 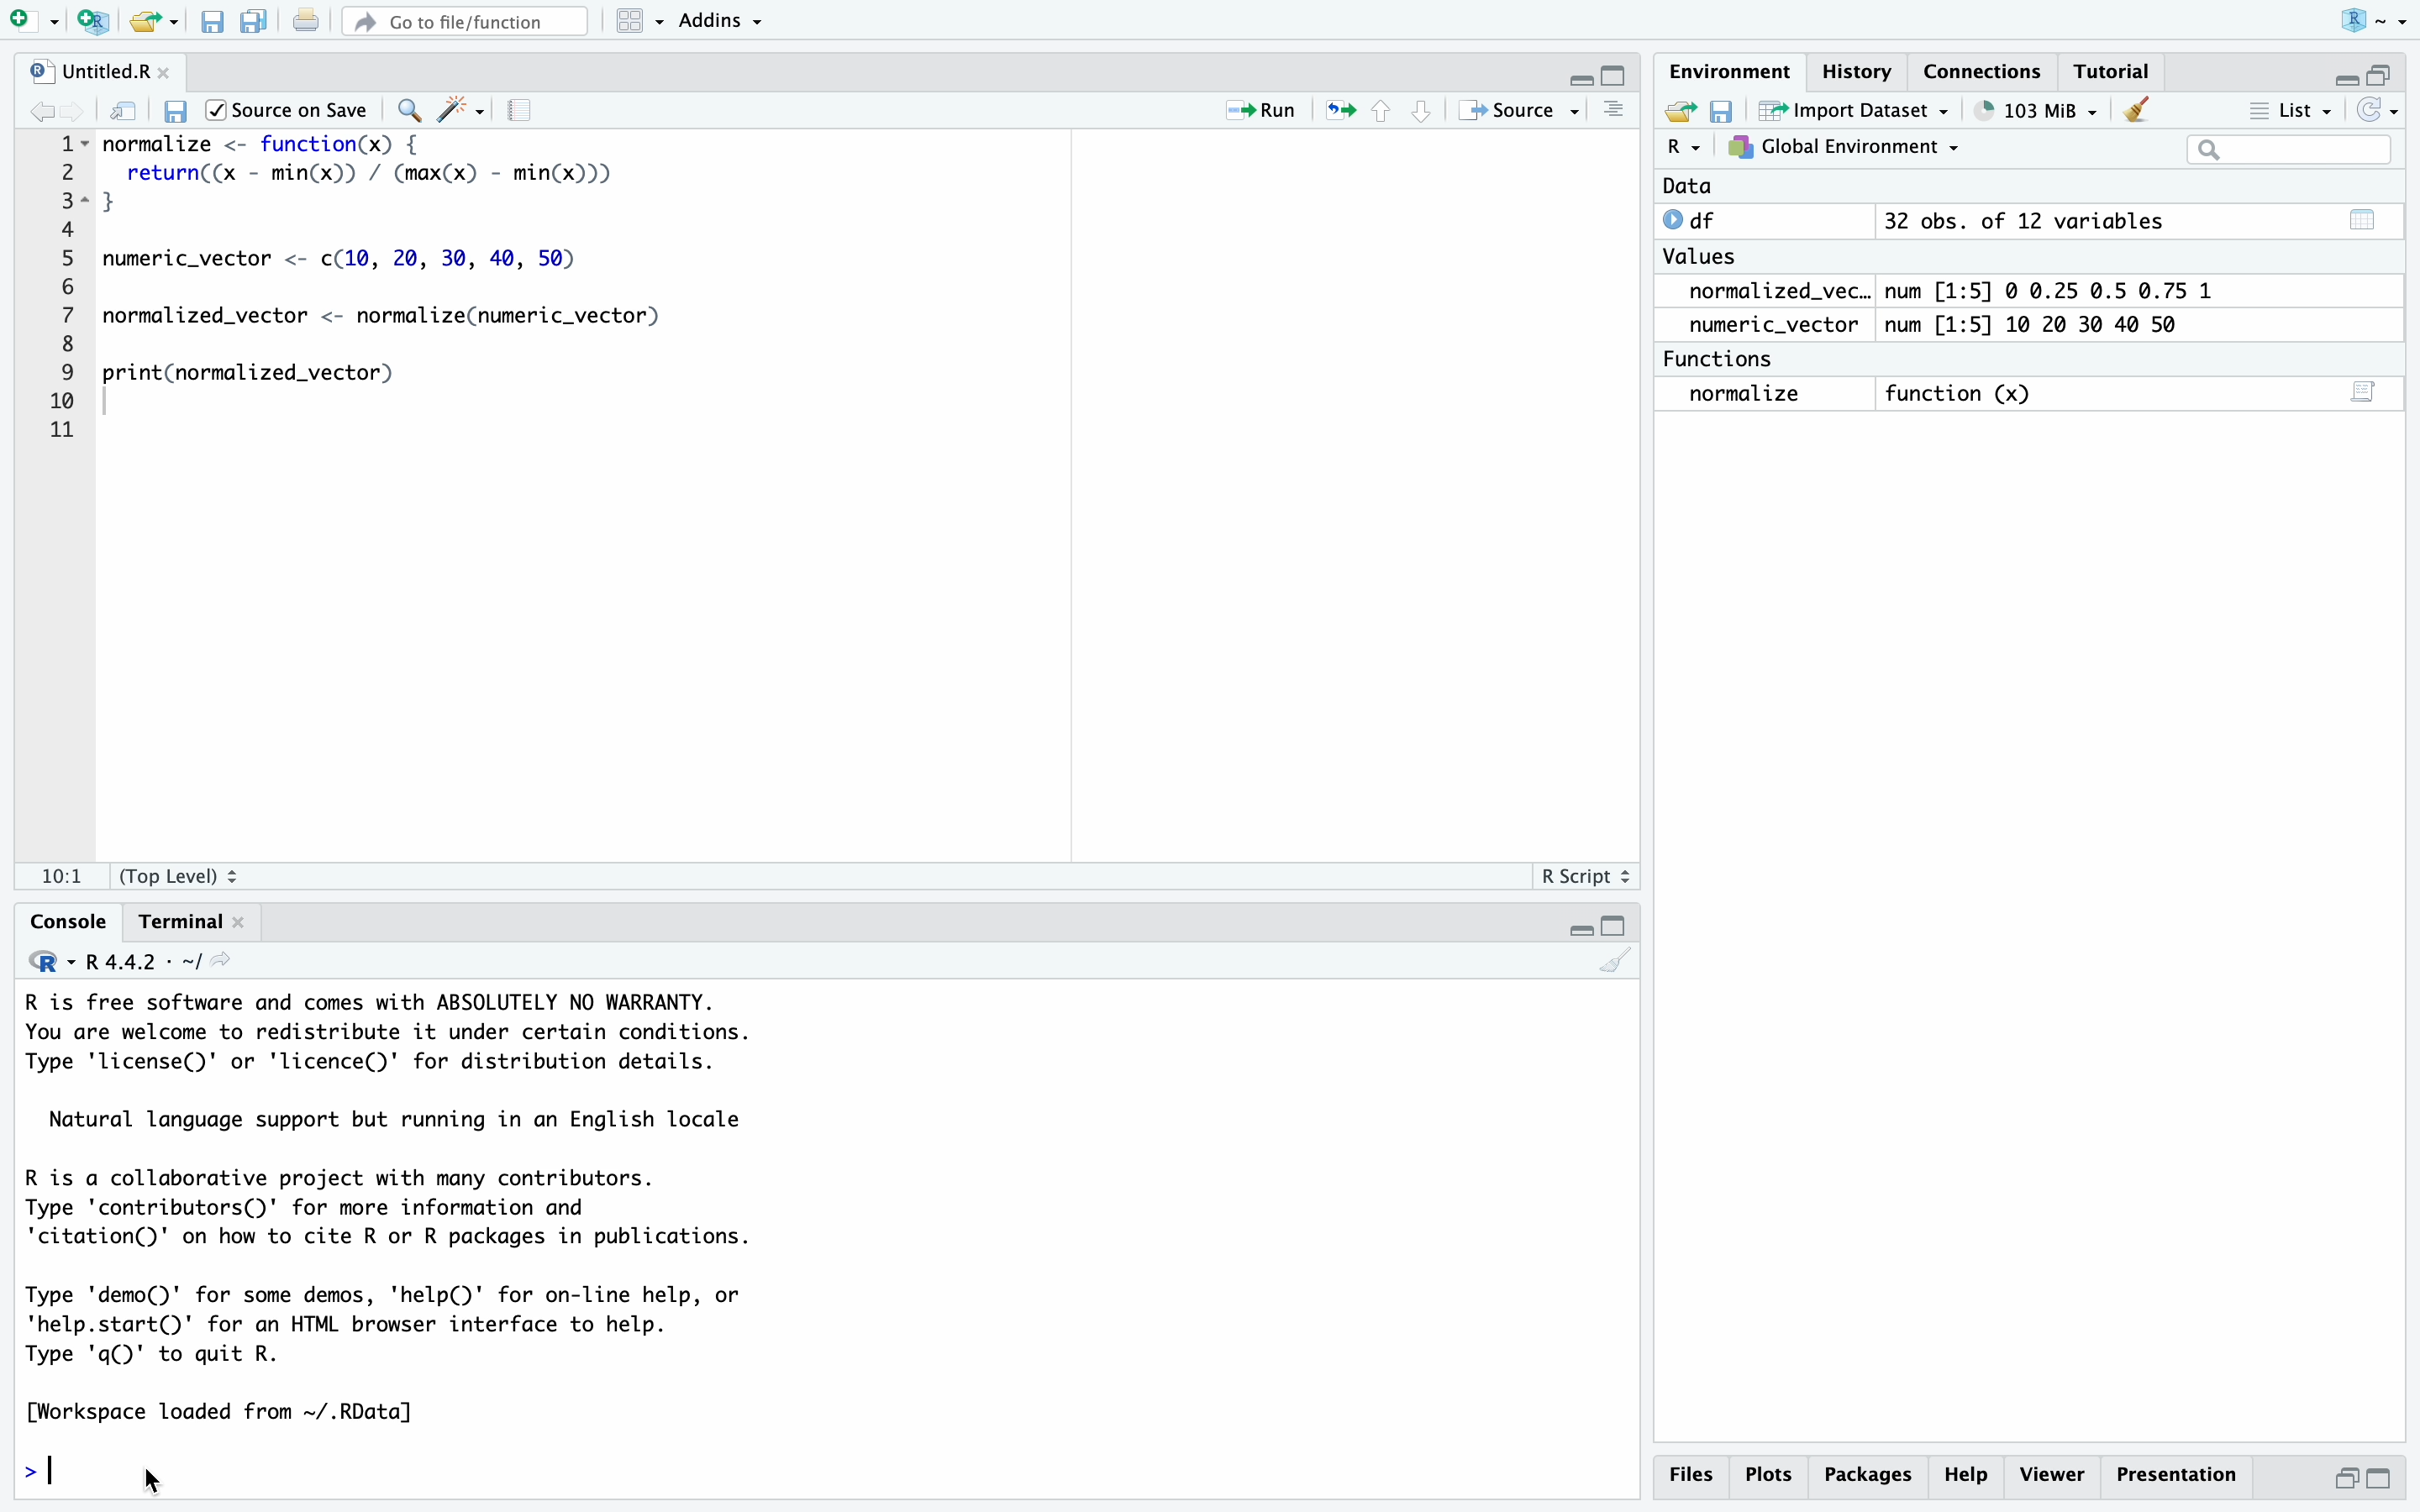 What do you see at coordinates (41, 965) in the screenshot?
I see `R` at bounding box center [41, 965].